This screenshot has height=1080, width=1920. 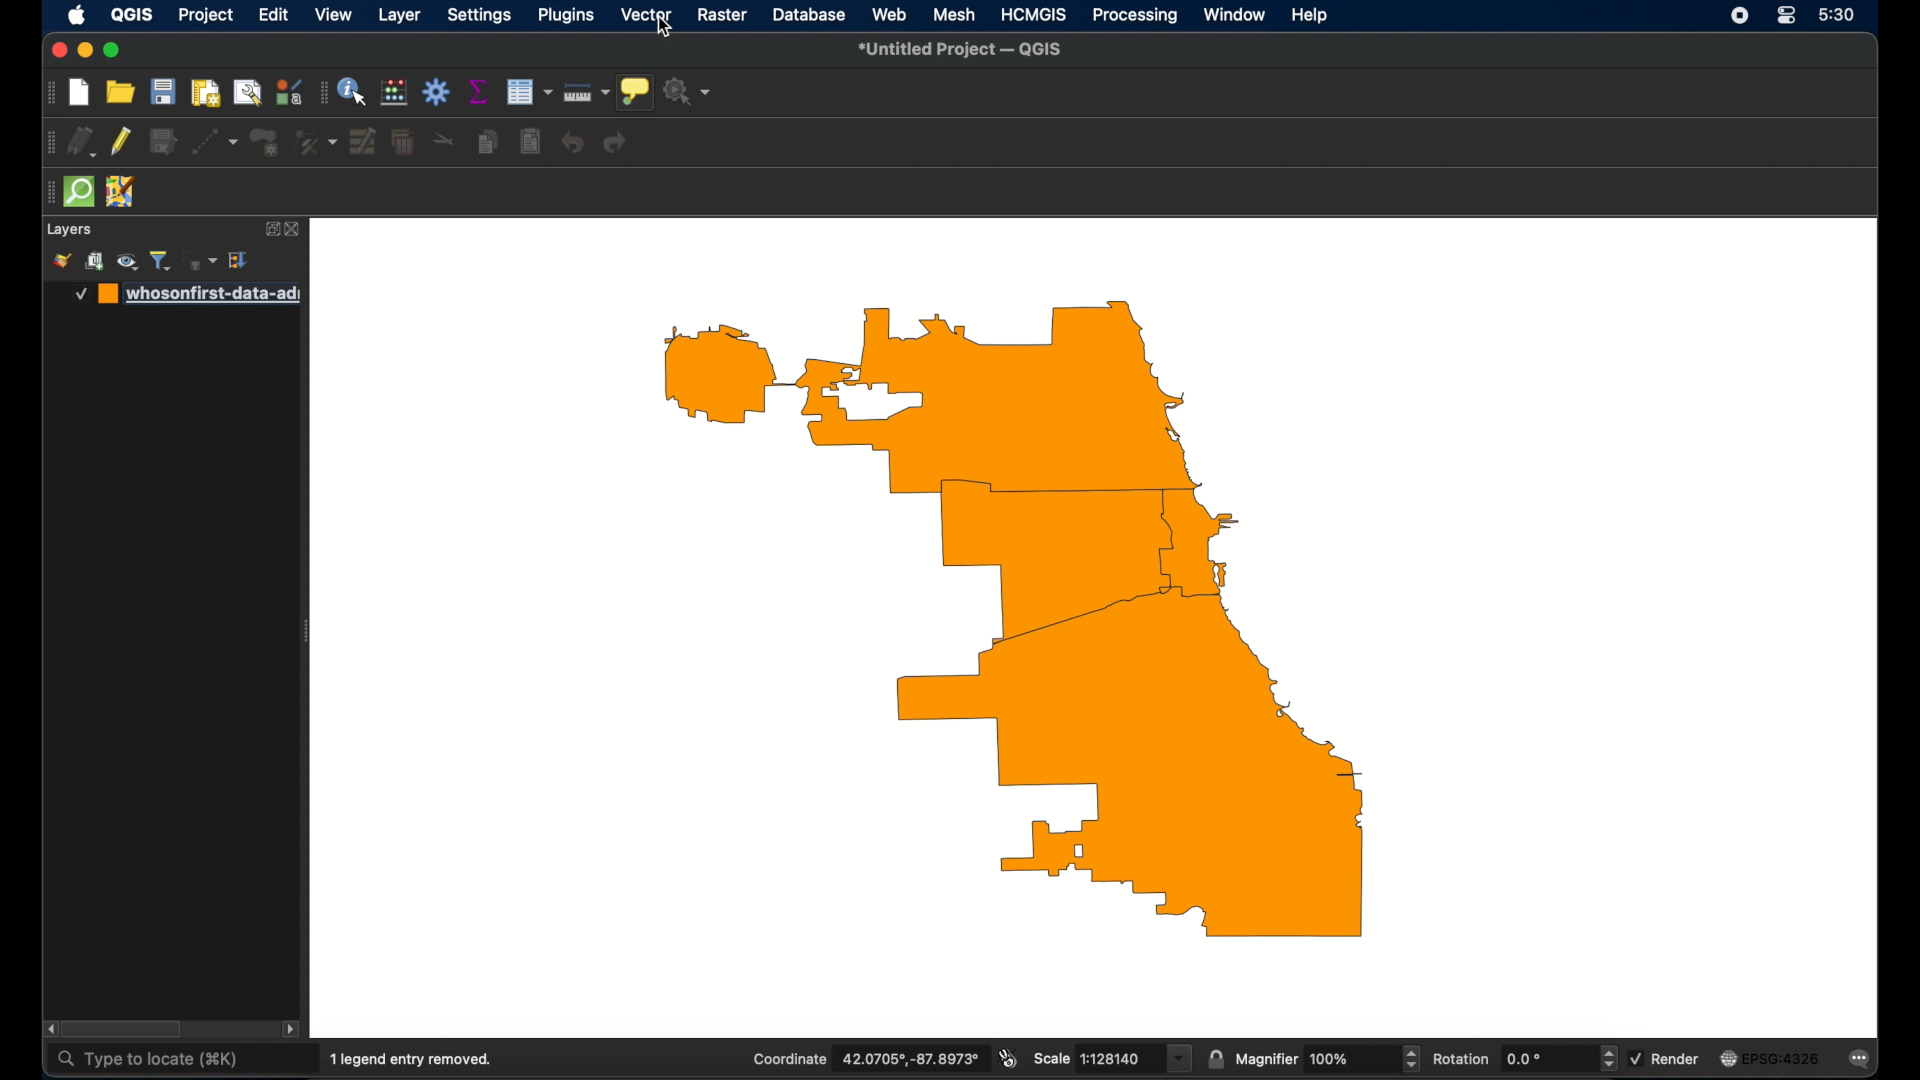 What do you see at coordinates (294, 1030) in the screenshot?
I see `scroll right arrow` at bounding box center [294, 1030].